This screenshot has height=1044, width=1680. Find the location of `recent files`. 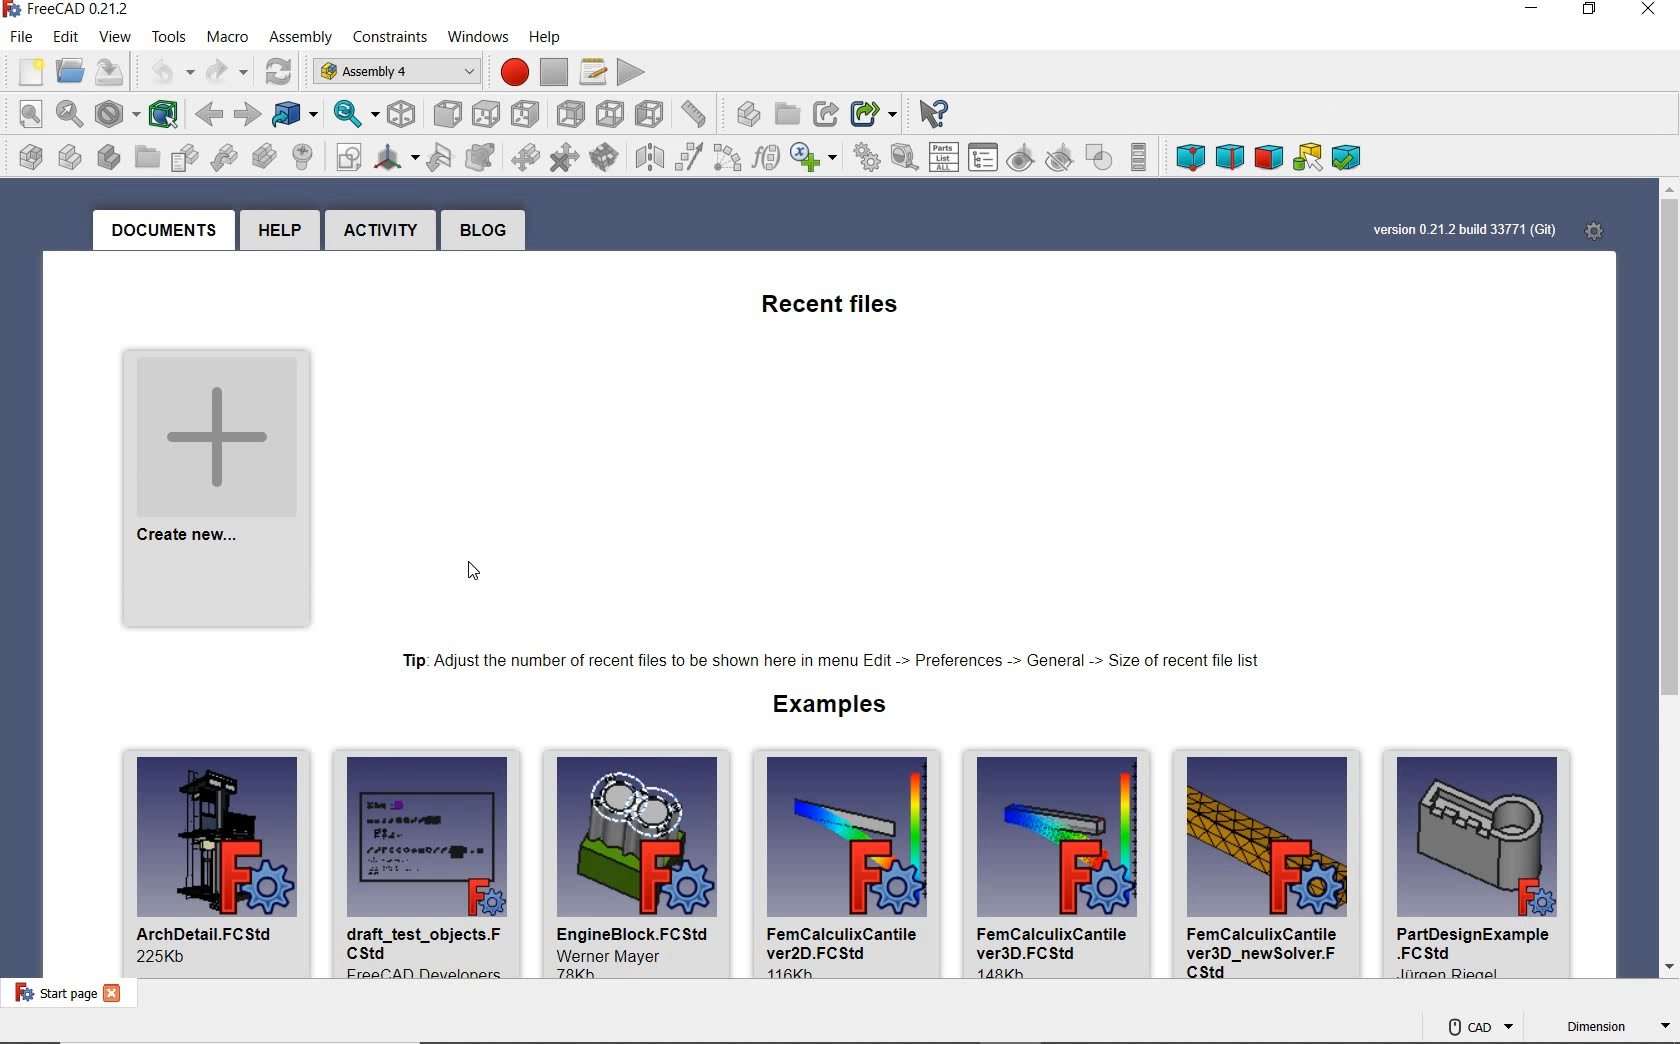

recent files is located at coordinates (830, 307).